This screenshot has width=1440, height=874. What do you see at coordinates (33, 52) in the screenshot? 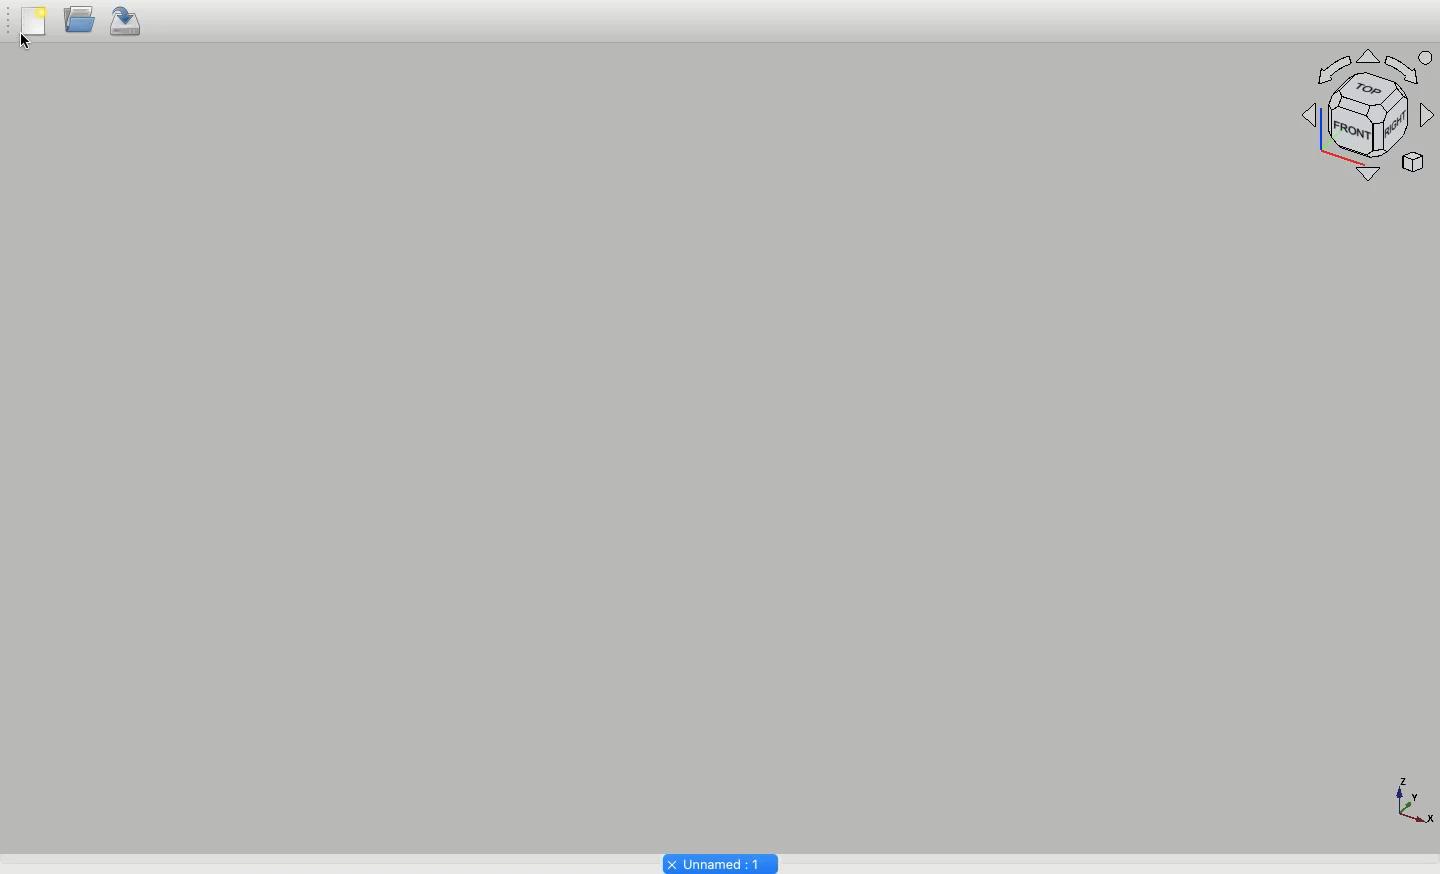
I see `cursor` at bounding box center [33, 52].